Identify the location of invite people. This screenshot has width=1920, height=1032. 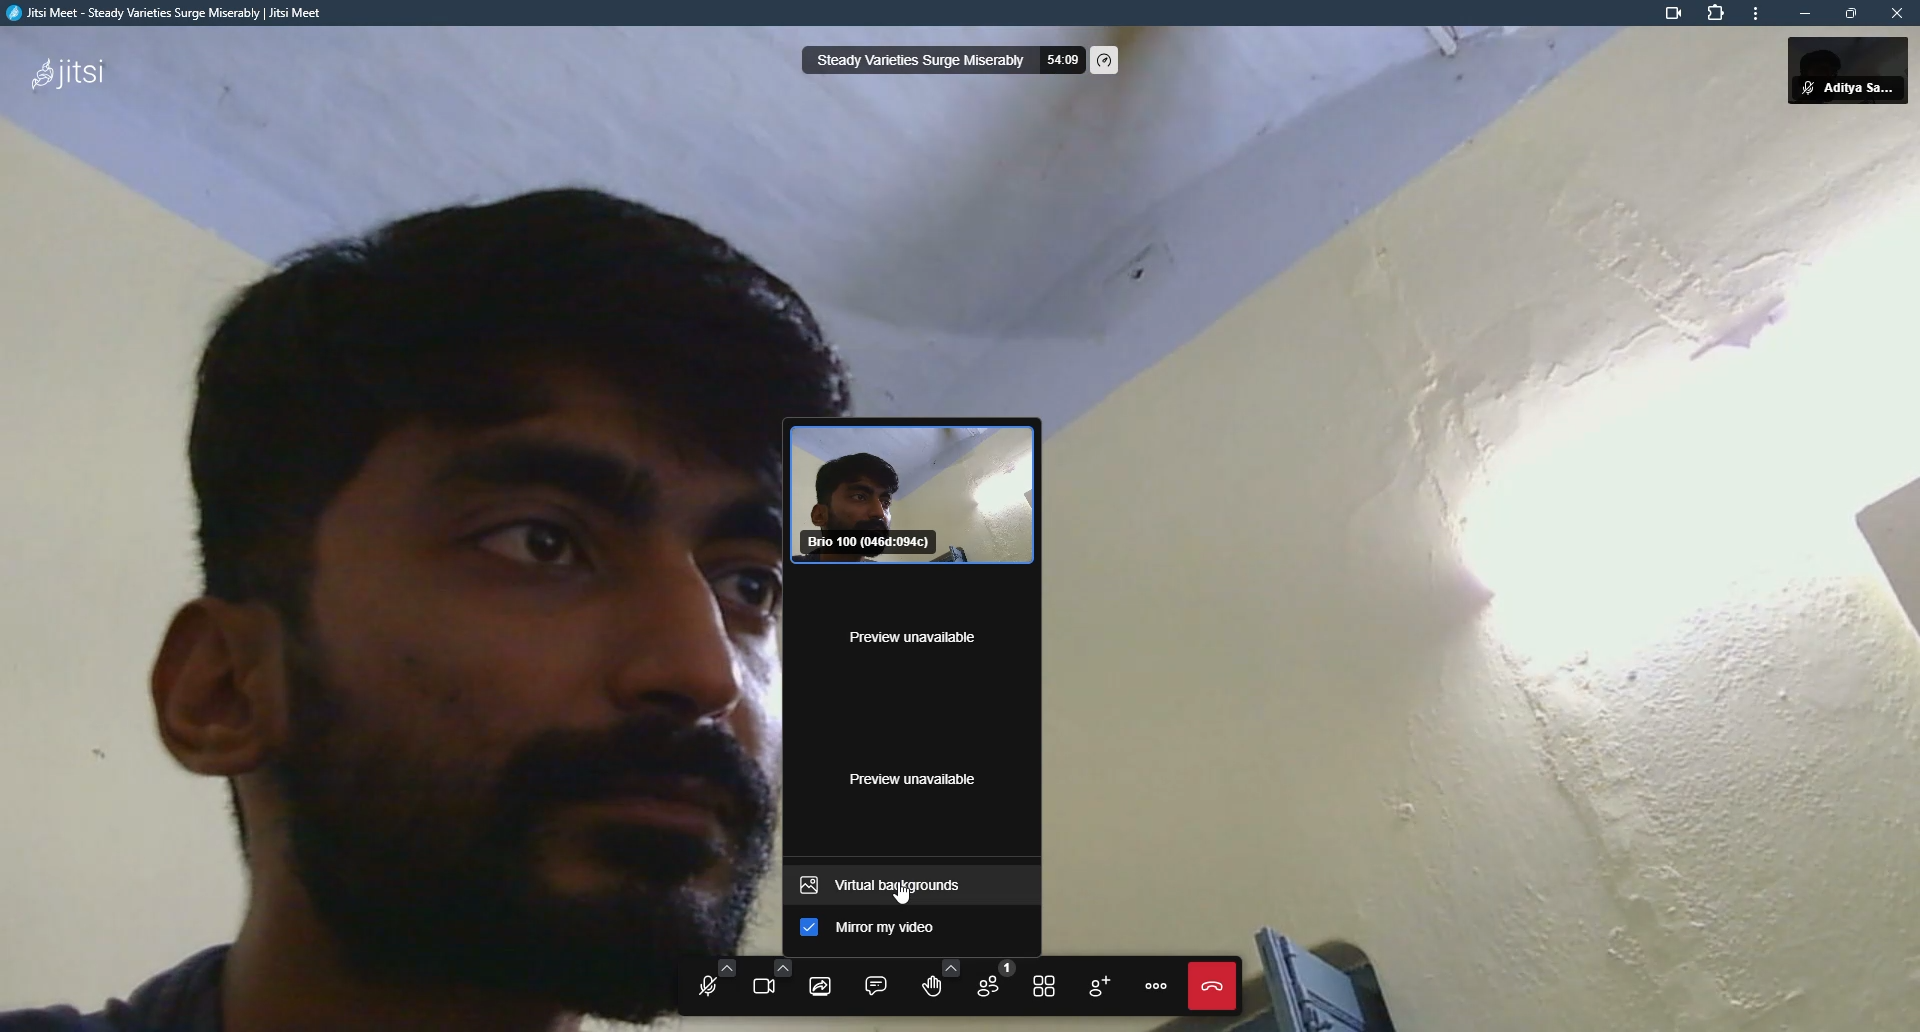
(1099, 984).